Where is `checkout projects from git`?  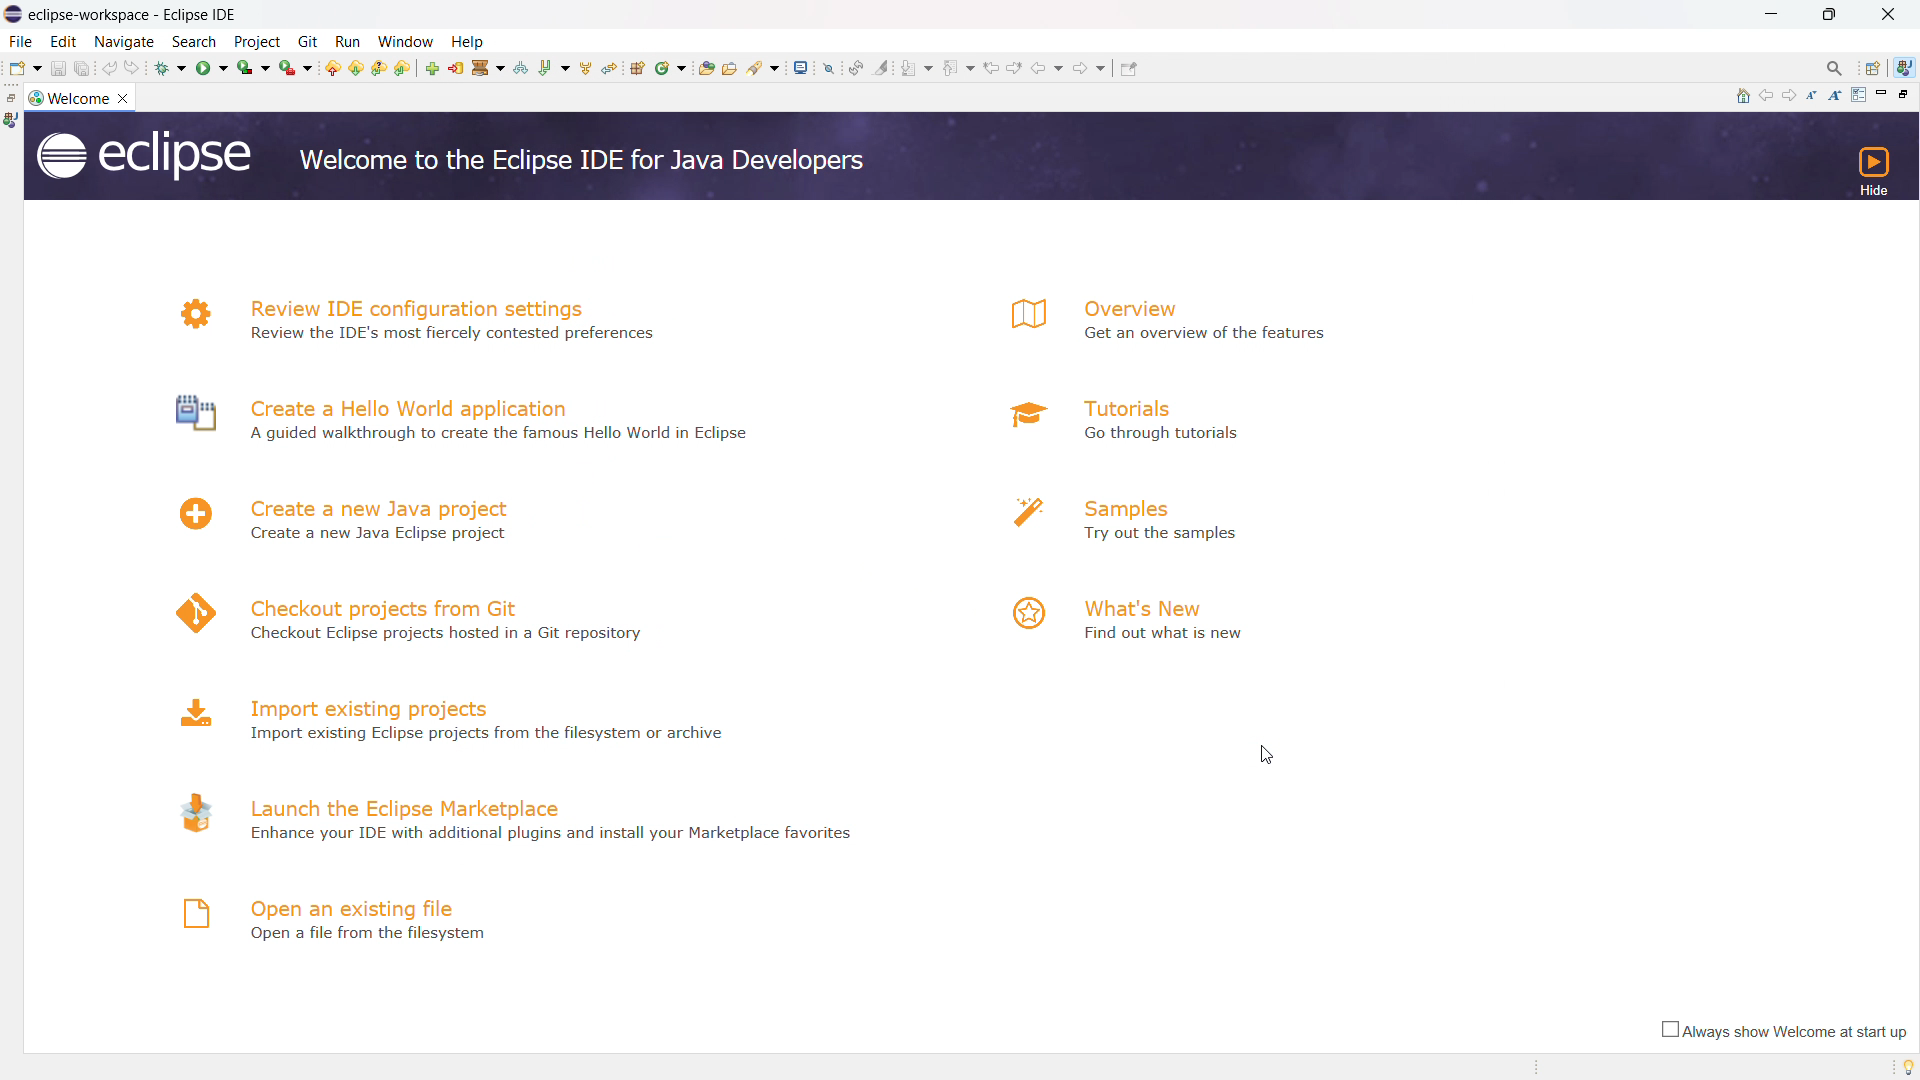 checkout projects from git is located at coordinates (386, 607).